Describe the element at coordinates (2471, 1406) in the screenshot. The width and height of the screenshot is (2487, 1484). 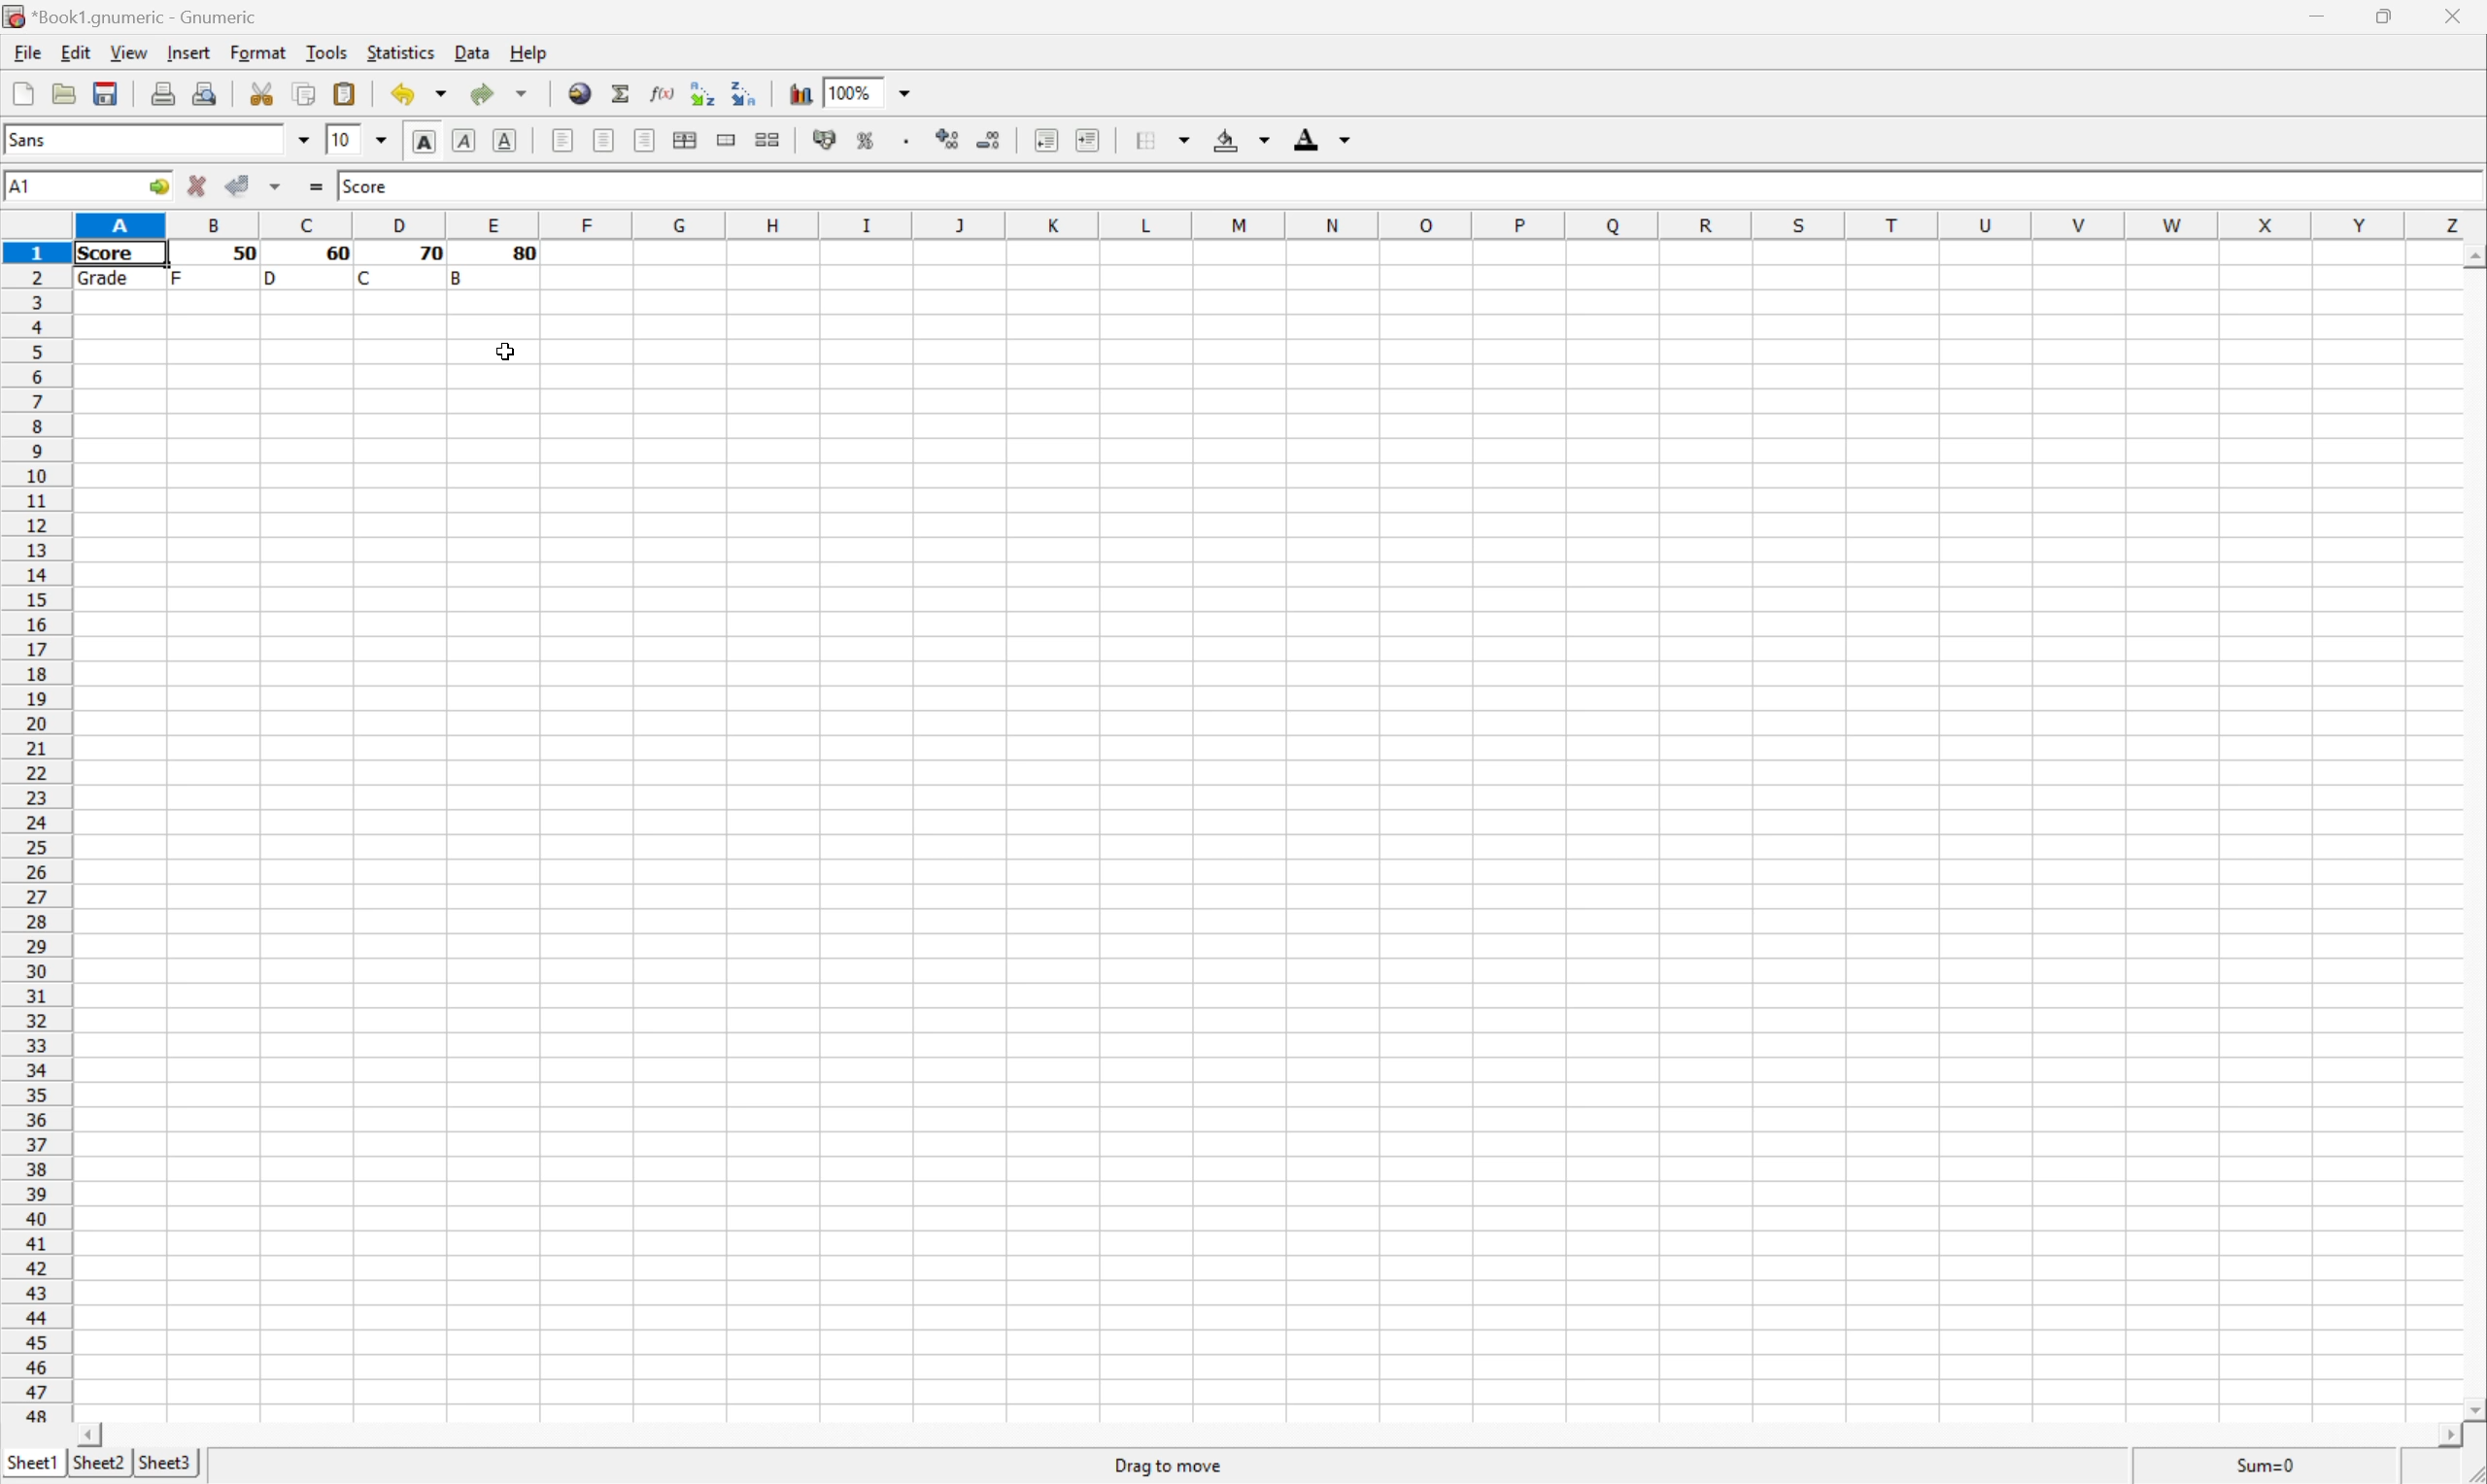
I see `Scroll Down` at that location.